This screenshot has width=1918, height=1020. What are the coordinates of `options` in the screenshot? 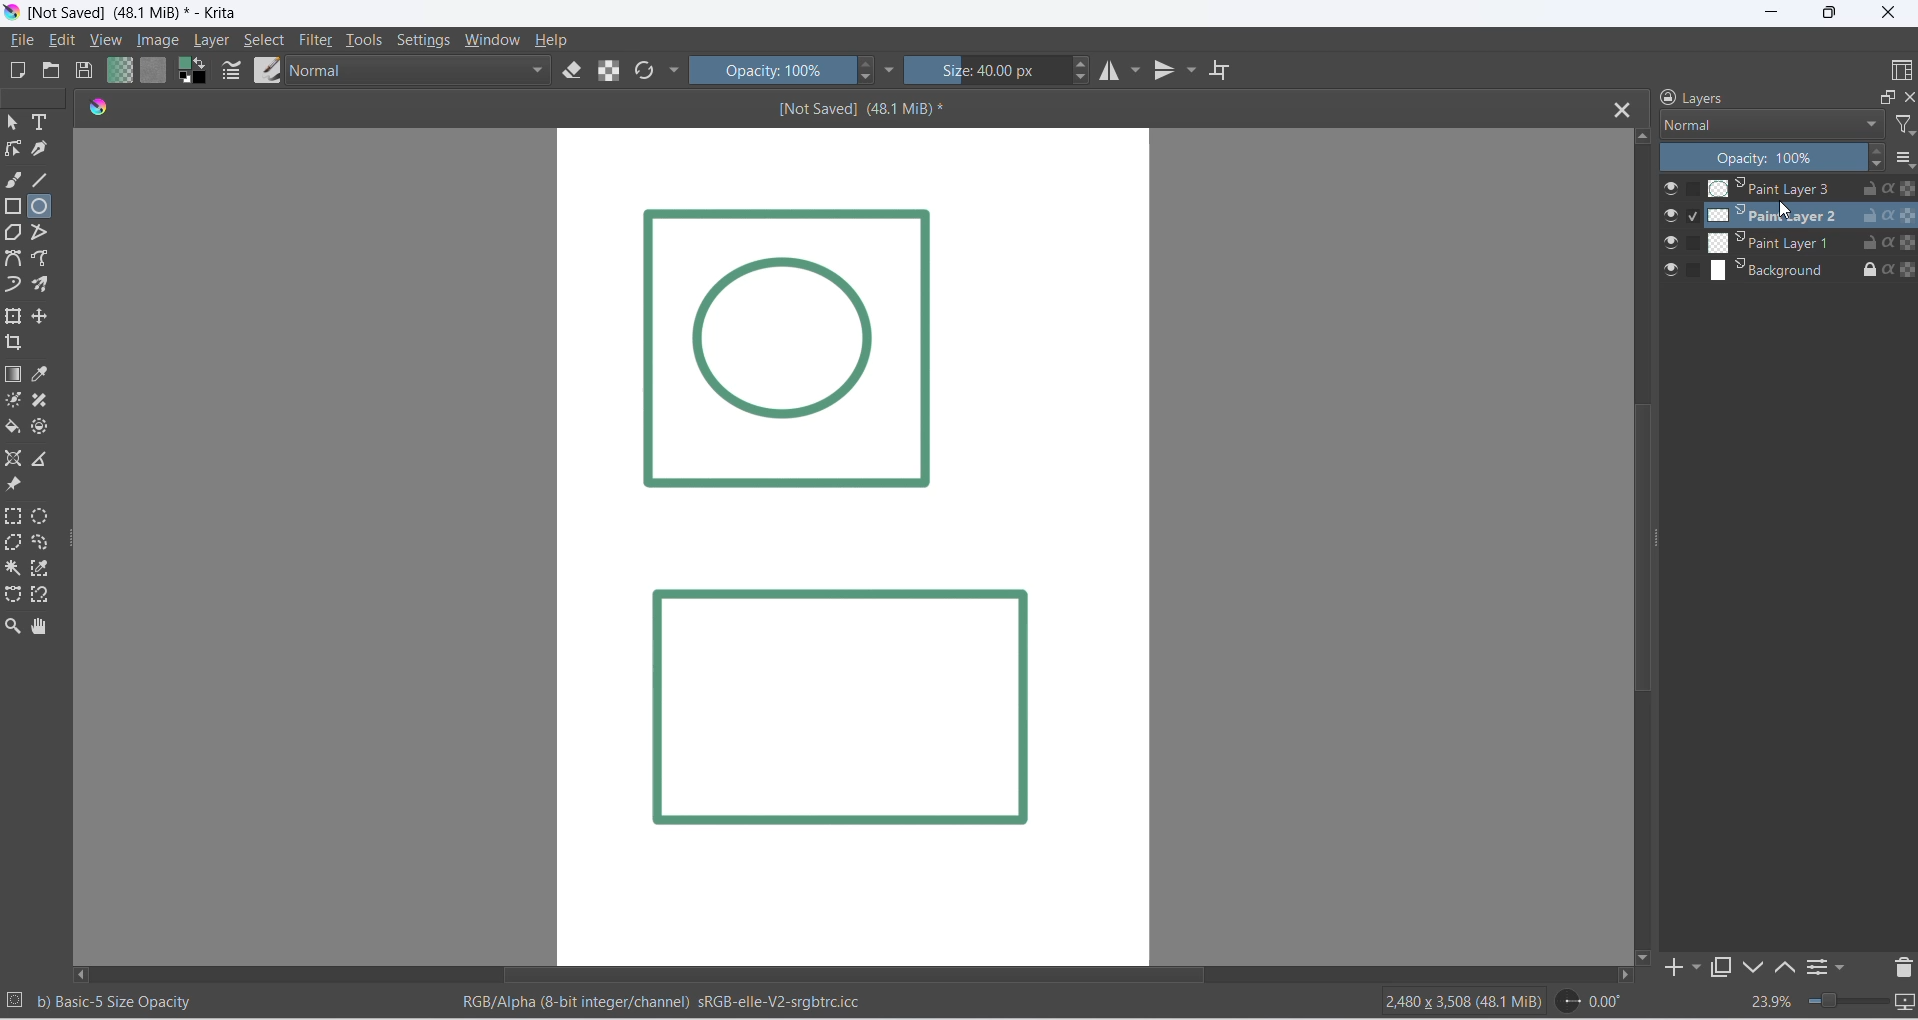 It's located at (1906, 157).